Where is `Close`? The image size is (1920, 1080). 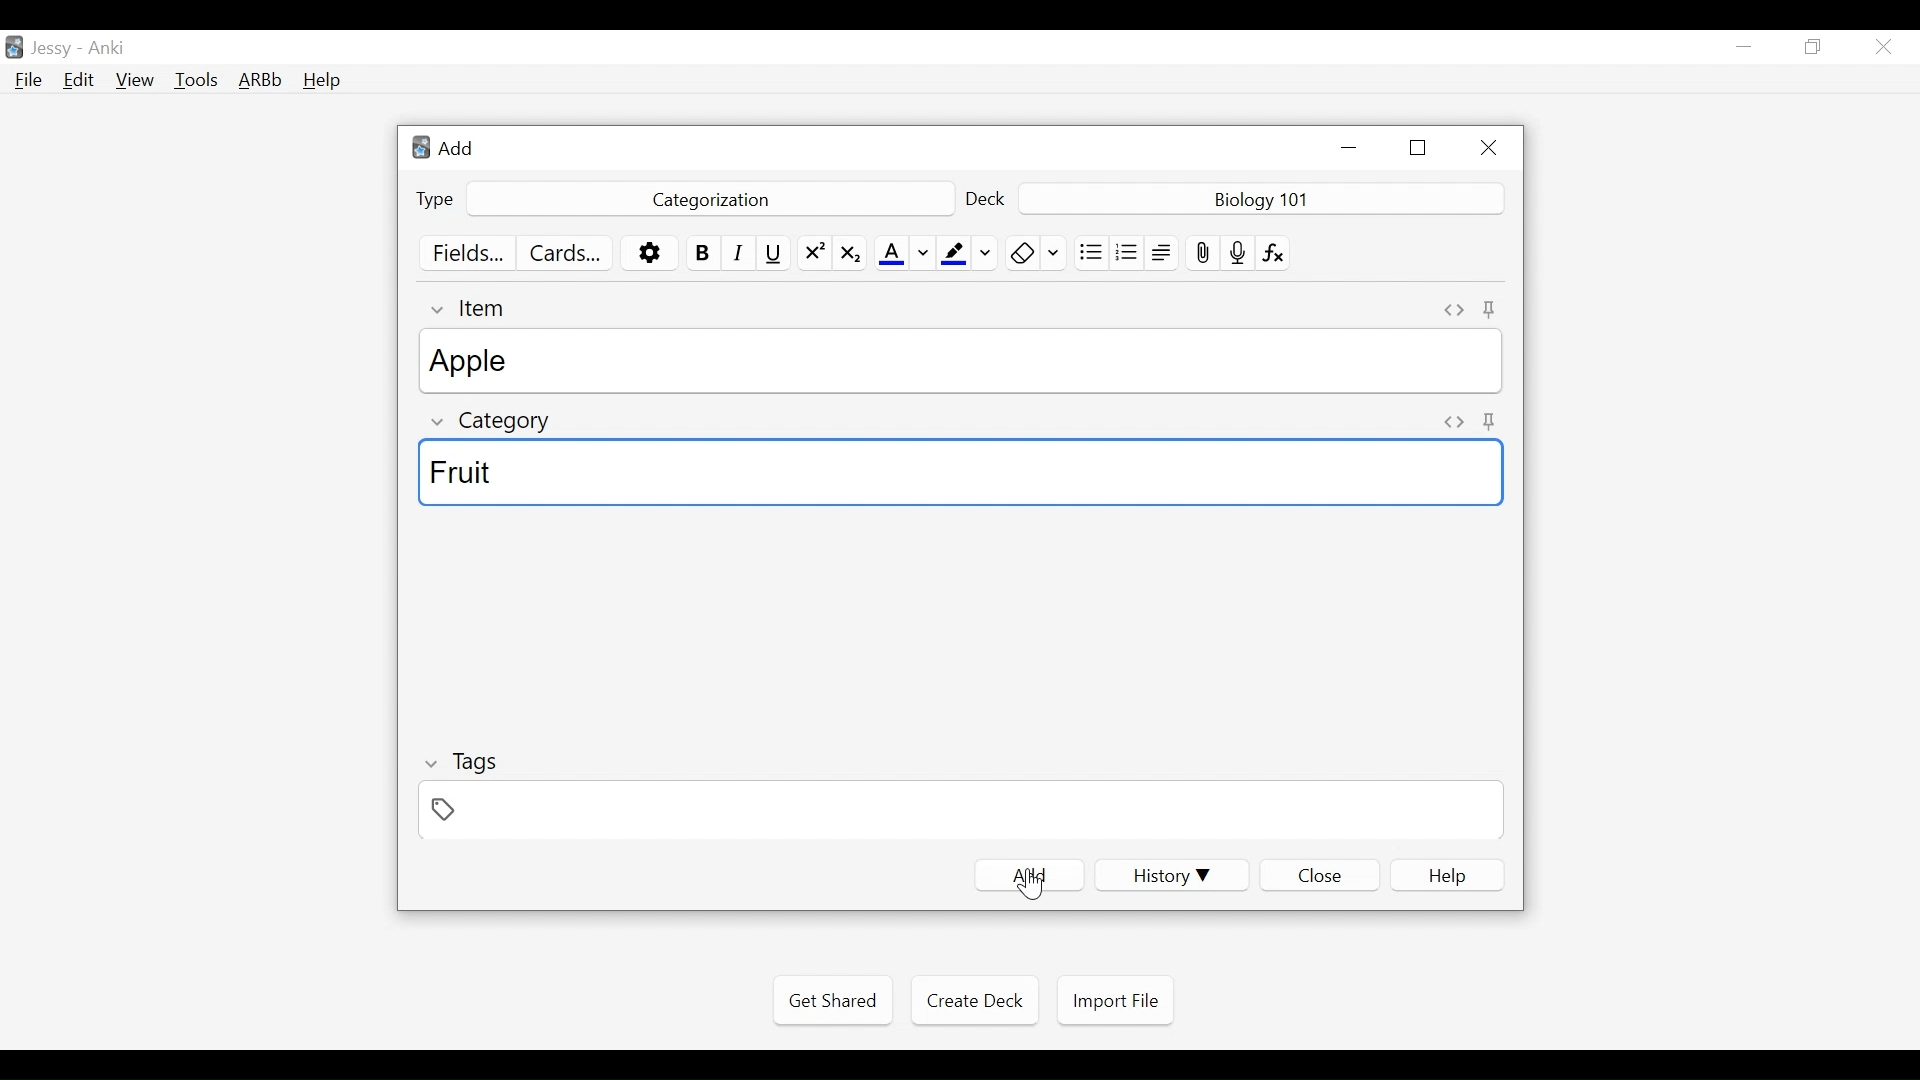
Close is located at coordinates (1319, 876).